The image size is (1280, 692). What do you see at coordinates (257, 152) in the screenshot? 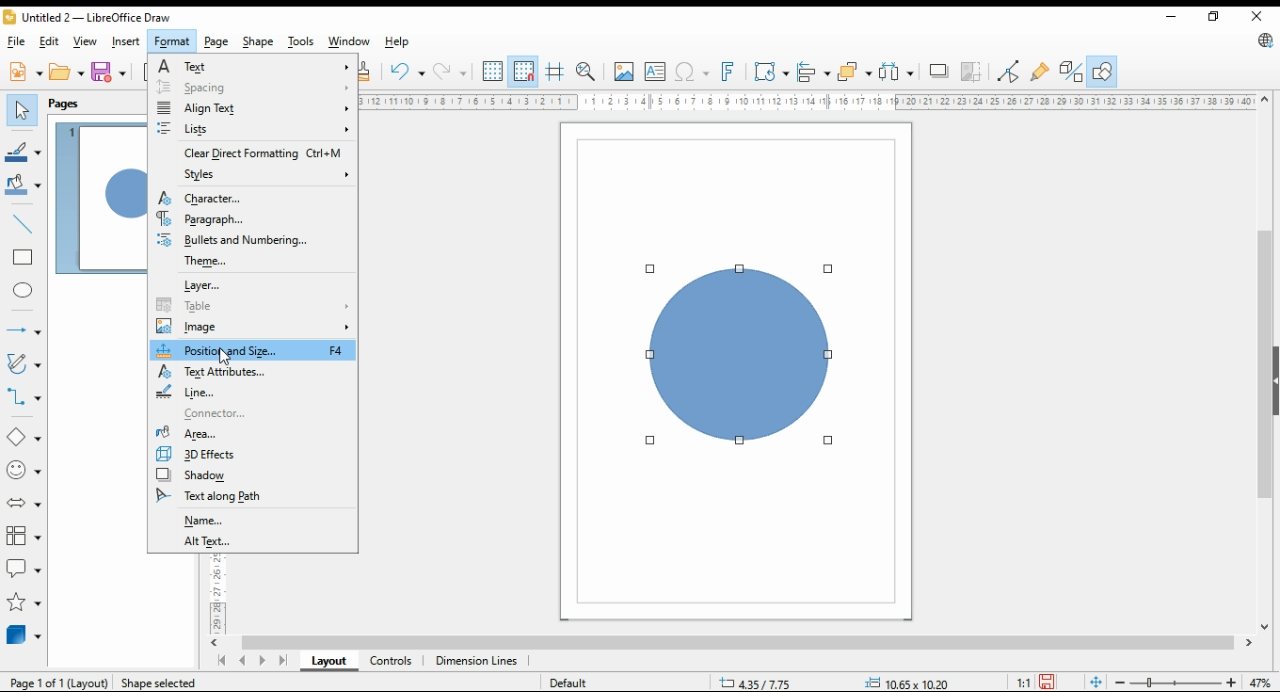
I see `clear direct formatting` at bounding box center [257, 152].